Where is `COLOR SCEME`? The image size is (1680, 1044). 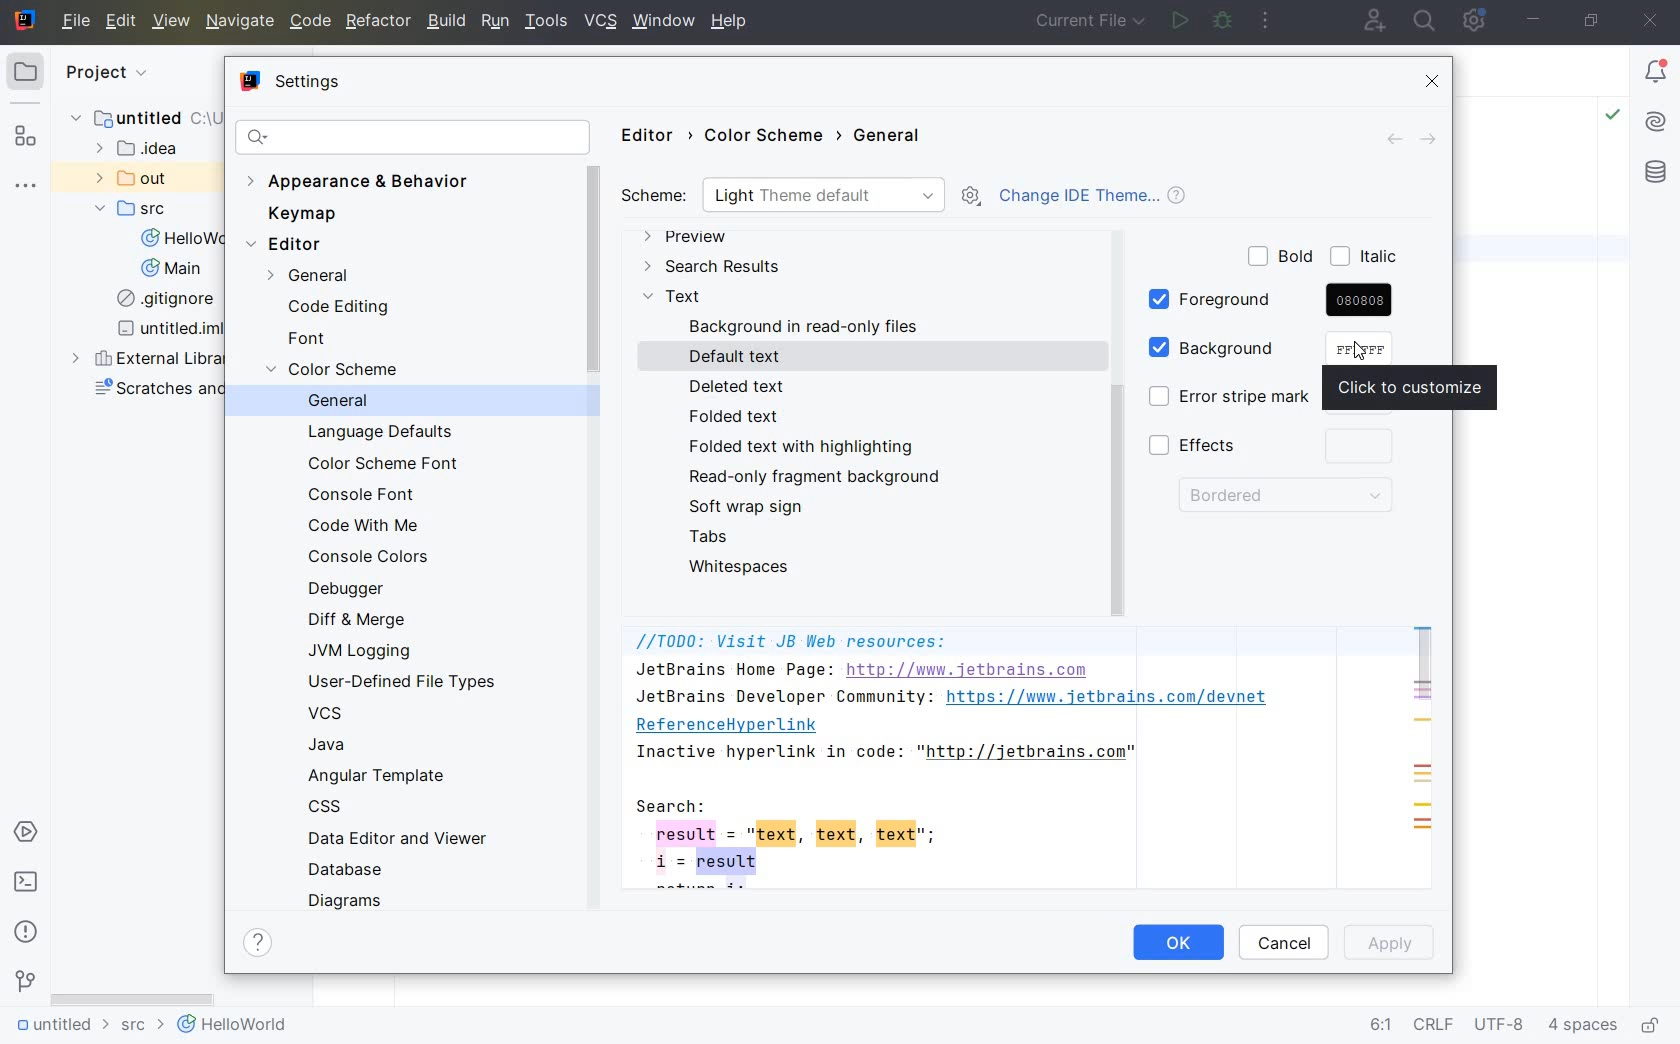 COLOR SCEME is located at coordinates (341, 371).